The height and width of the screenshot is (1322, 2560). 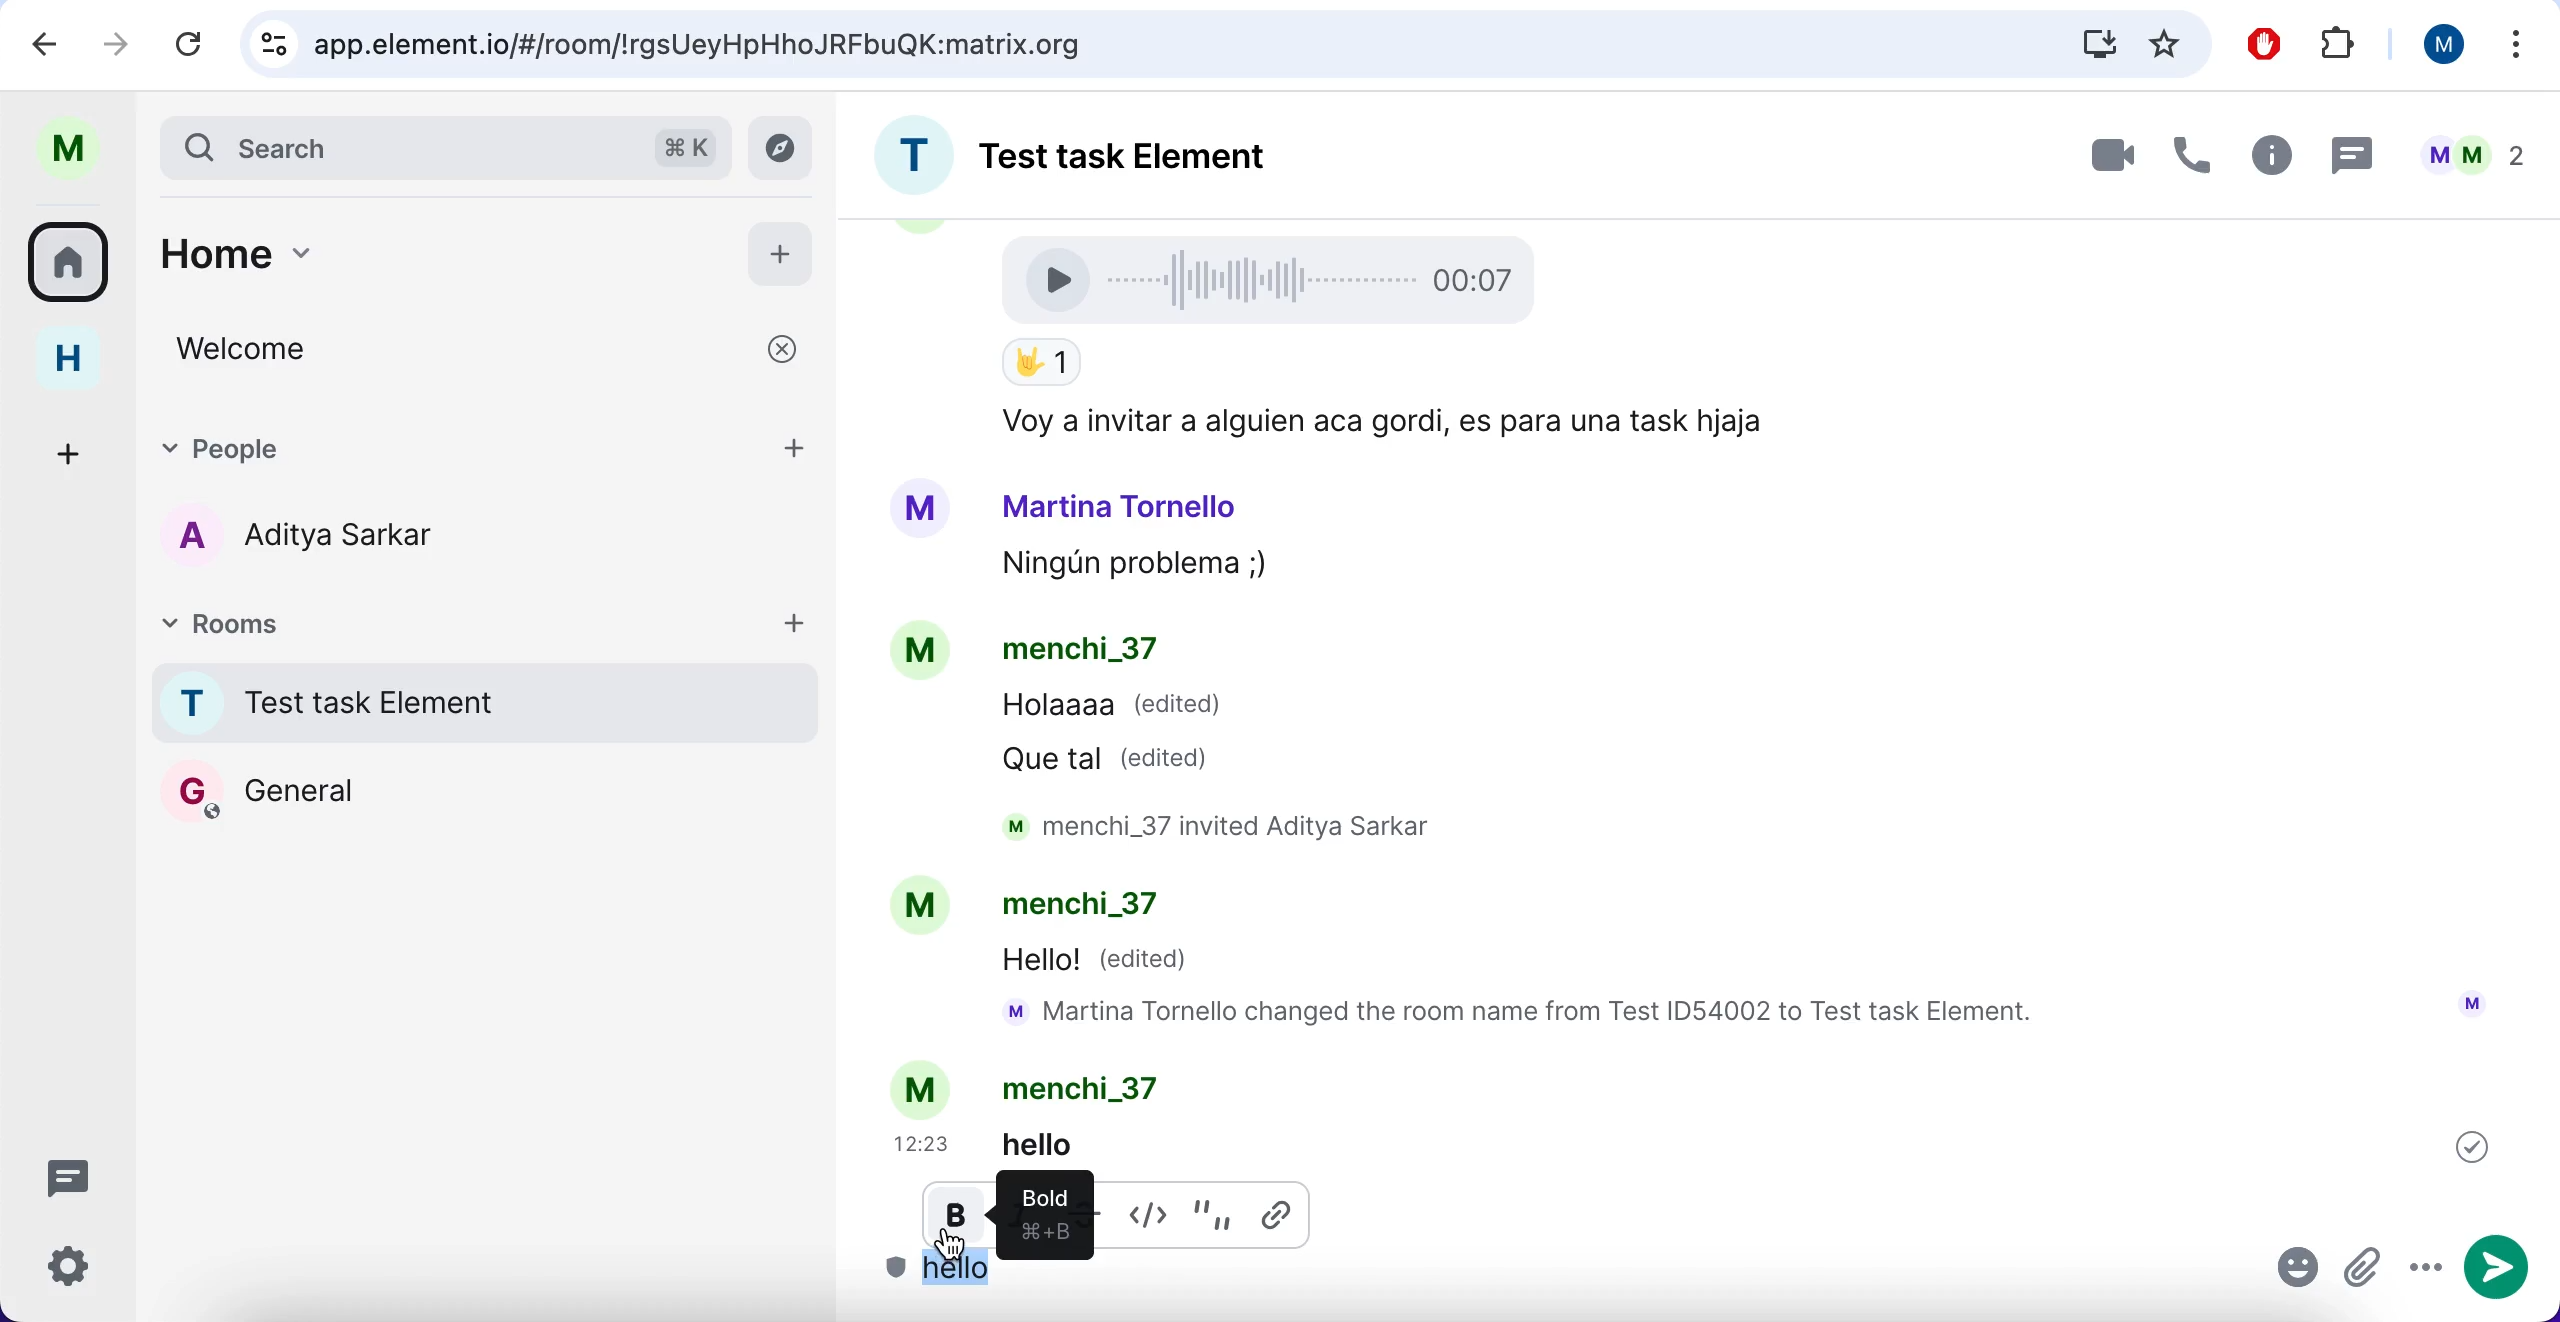 What do you see at coordinates (1235, 826) in the screenshot?
I see `M menchi_3/ Invited Aditya Sarkar` at bounding box center [1235, 826].